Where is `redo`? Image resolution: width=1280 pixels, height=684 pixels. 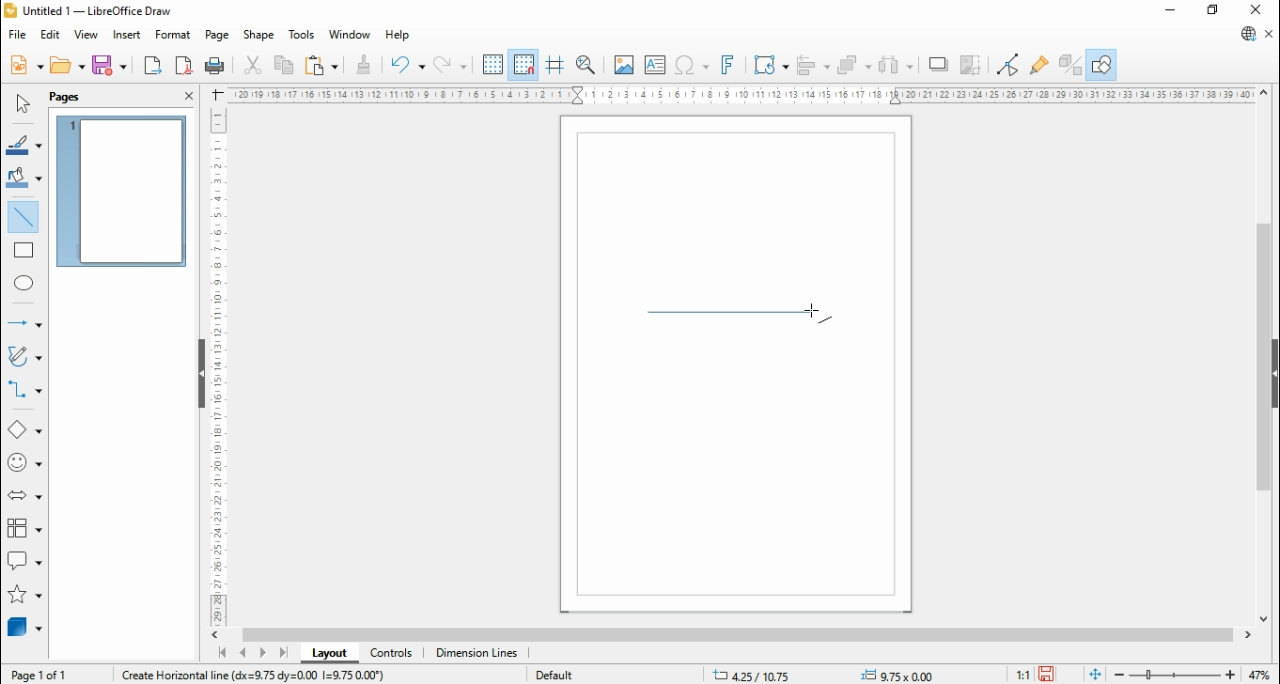 redo is located at coordinates (451, 64).